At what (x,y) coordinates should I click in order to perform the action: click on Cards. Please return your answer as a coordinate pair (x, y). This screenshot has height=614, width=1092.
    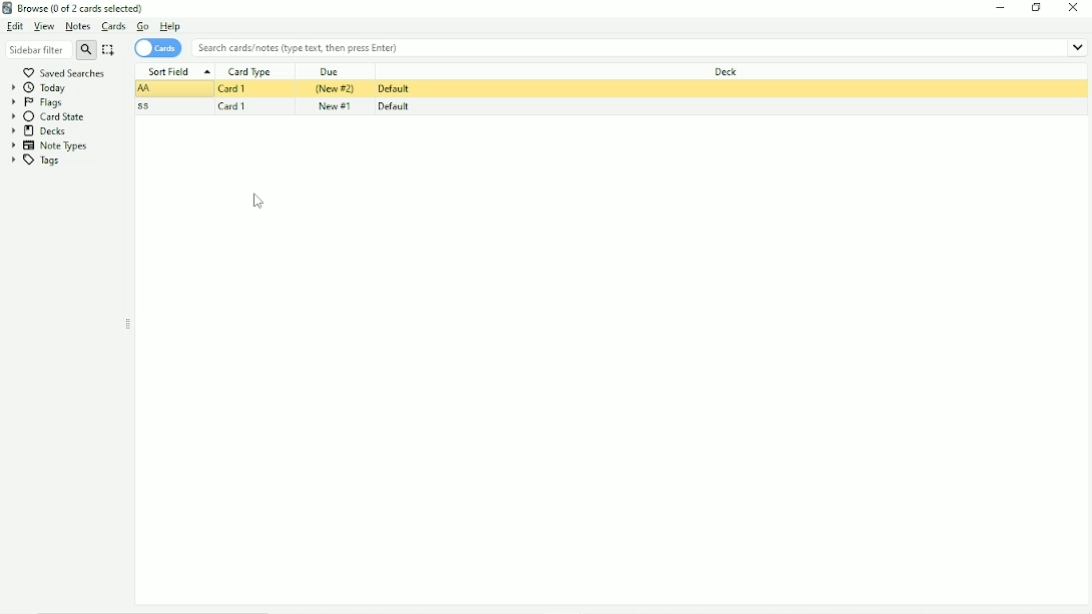
    Looking at the image, I should click on (114, 27).